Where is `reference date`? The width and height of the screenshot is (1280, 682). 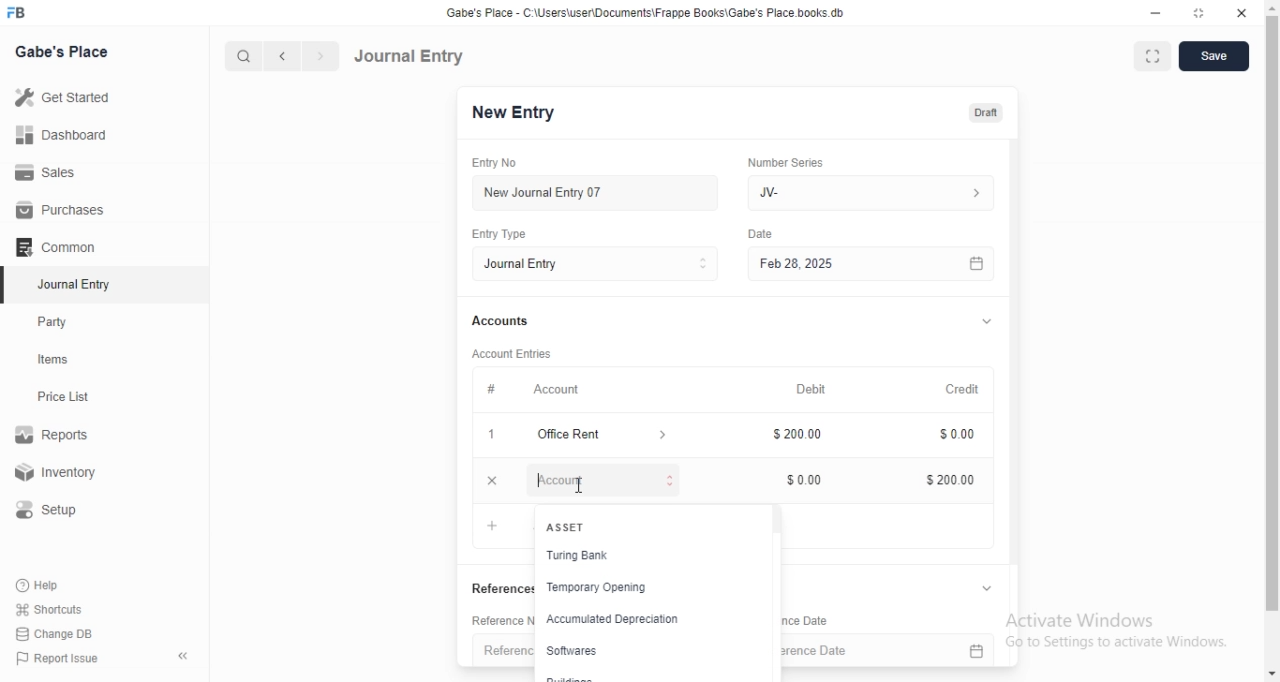
reference date is located at coordinates (819, 651).